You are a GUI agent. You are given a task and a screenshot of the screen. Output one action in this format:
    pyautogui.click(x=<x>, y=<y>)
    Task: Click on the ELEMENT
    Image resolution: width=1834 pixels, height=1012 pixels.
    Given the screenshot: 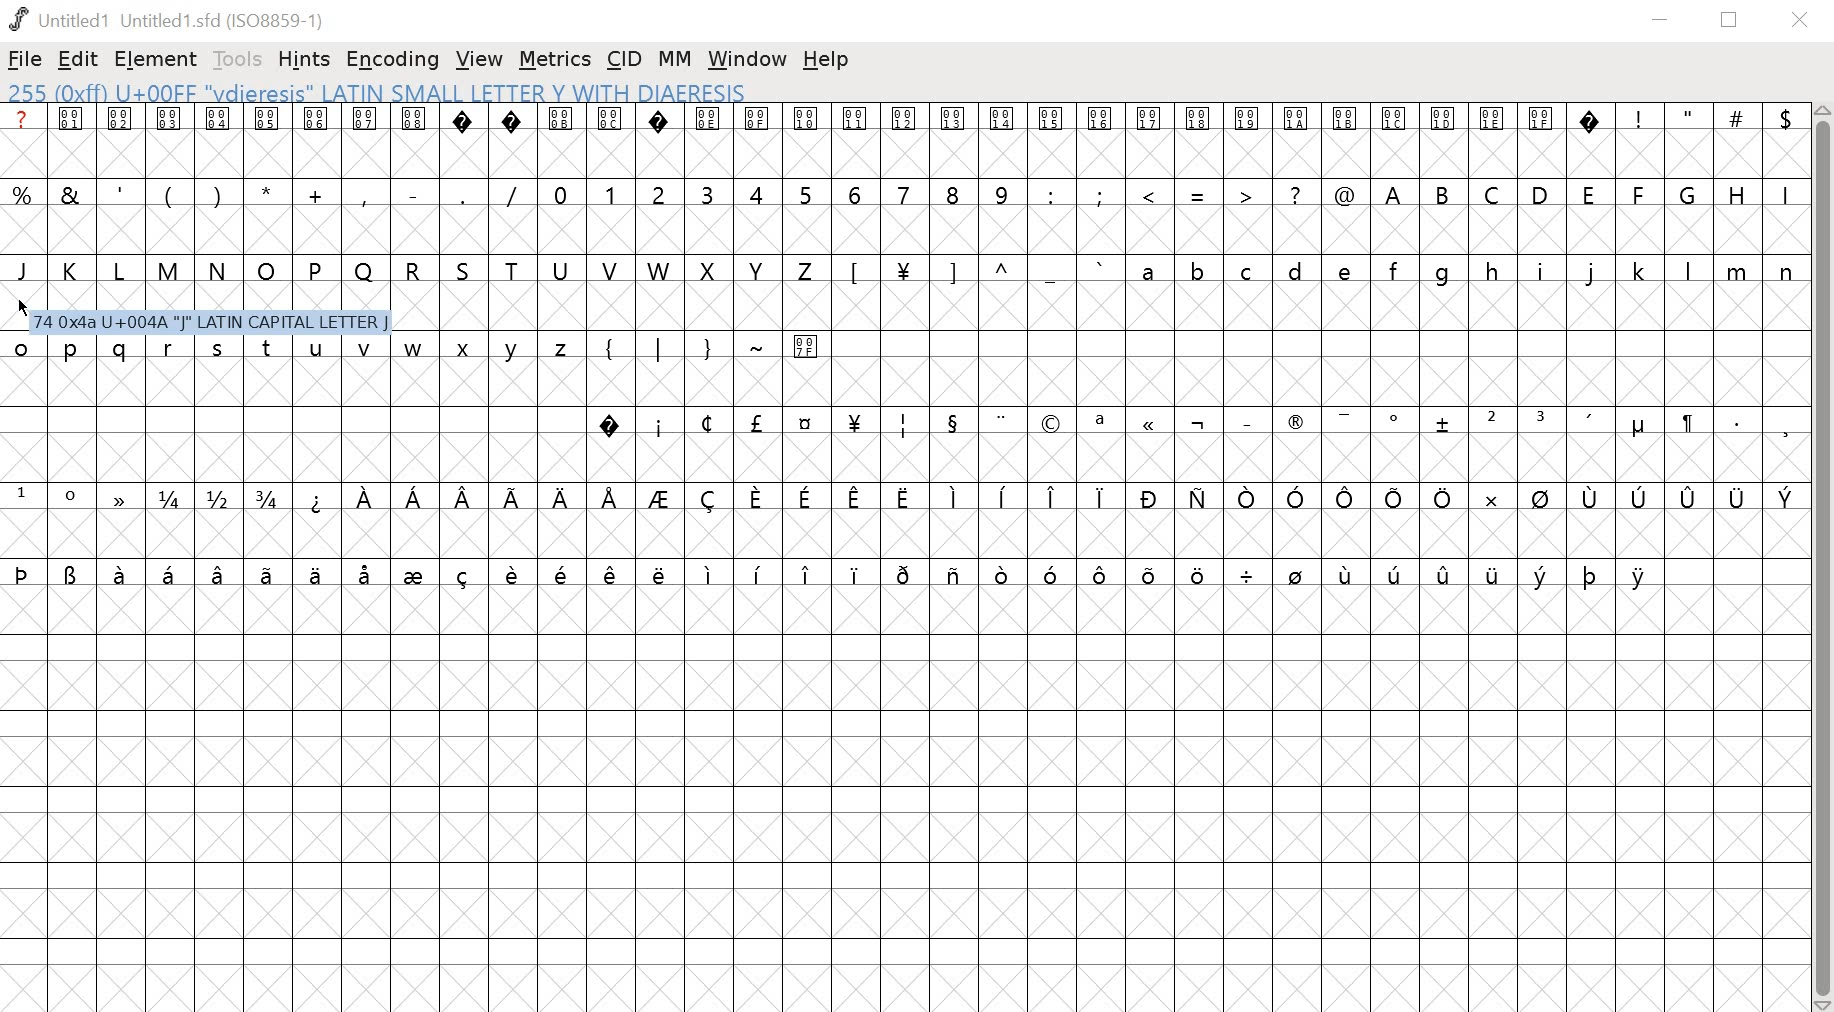 What is the action you would take?
    pyautogui.click(x=158, y=60)
    